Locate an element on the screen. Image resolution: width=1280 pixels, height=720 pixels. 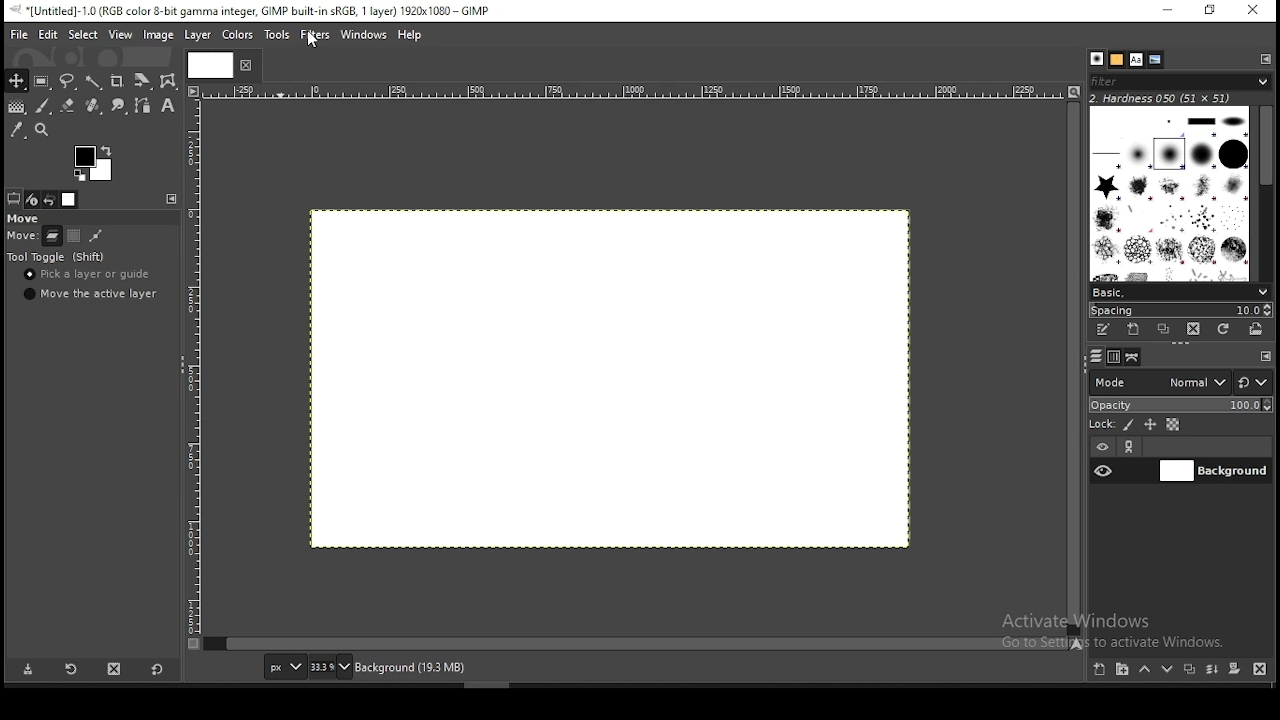
tool options is located at coordinates (15, 199).